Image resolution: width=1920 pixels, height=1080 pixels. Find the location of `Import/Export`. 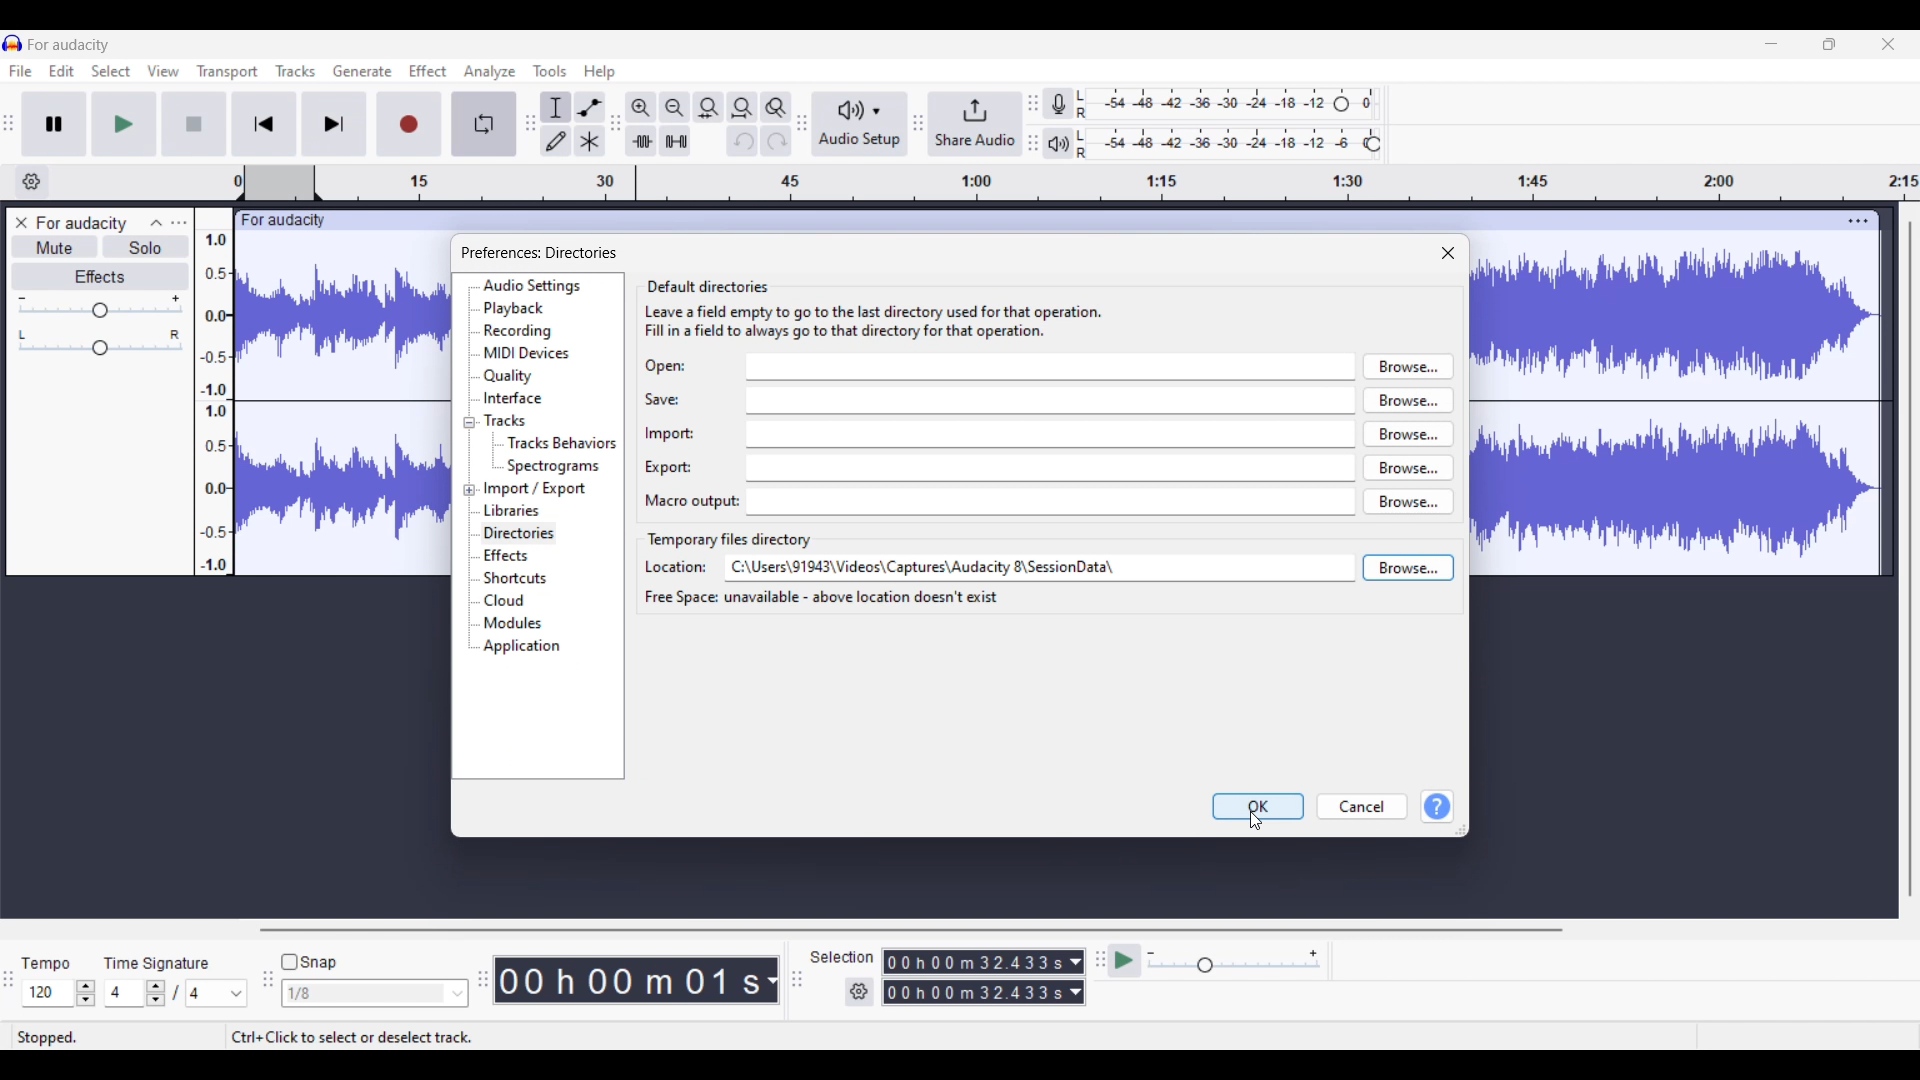

Import/Export is located at coordinates (537, 488).